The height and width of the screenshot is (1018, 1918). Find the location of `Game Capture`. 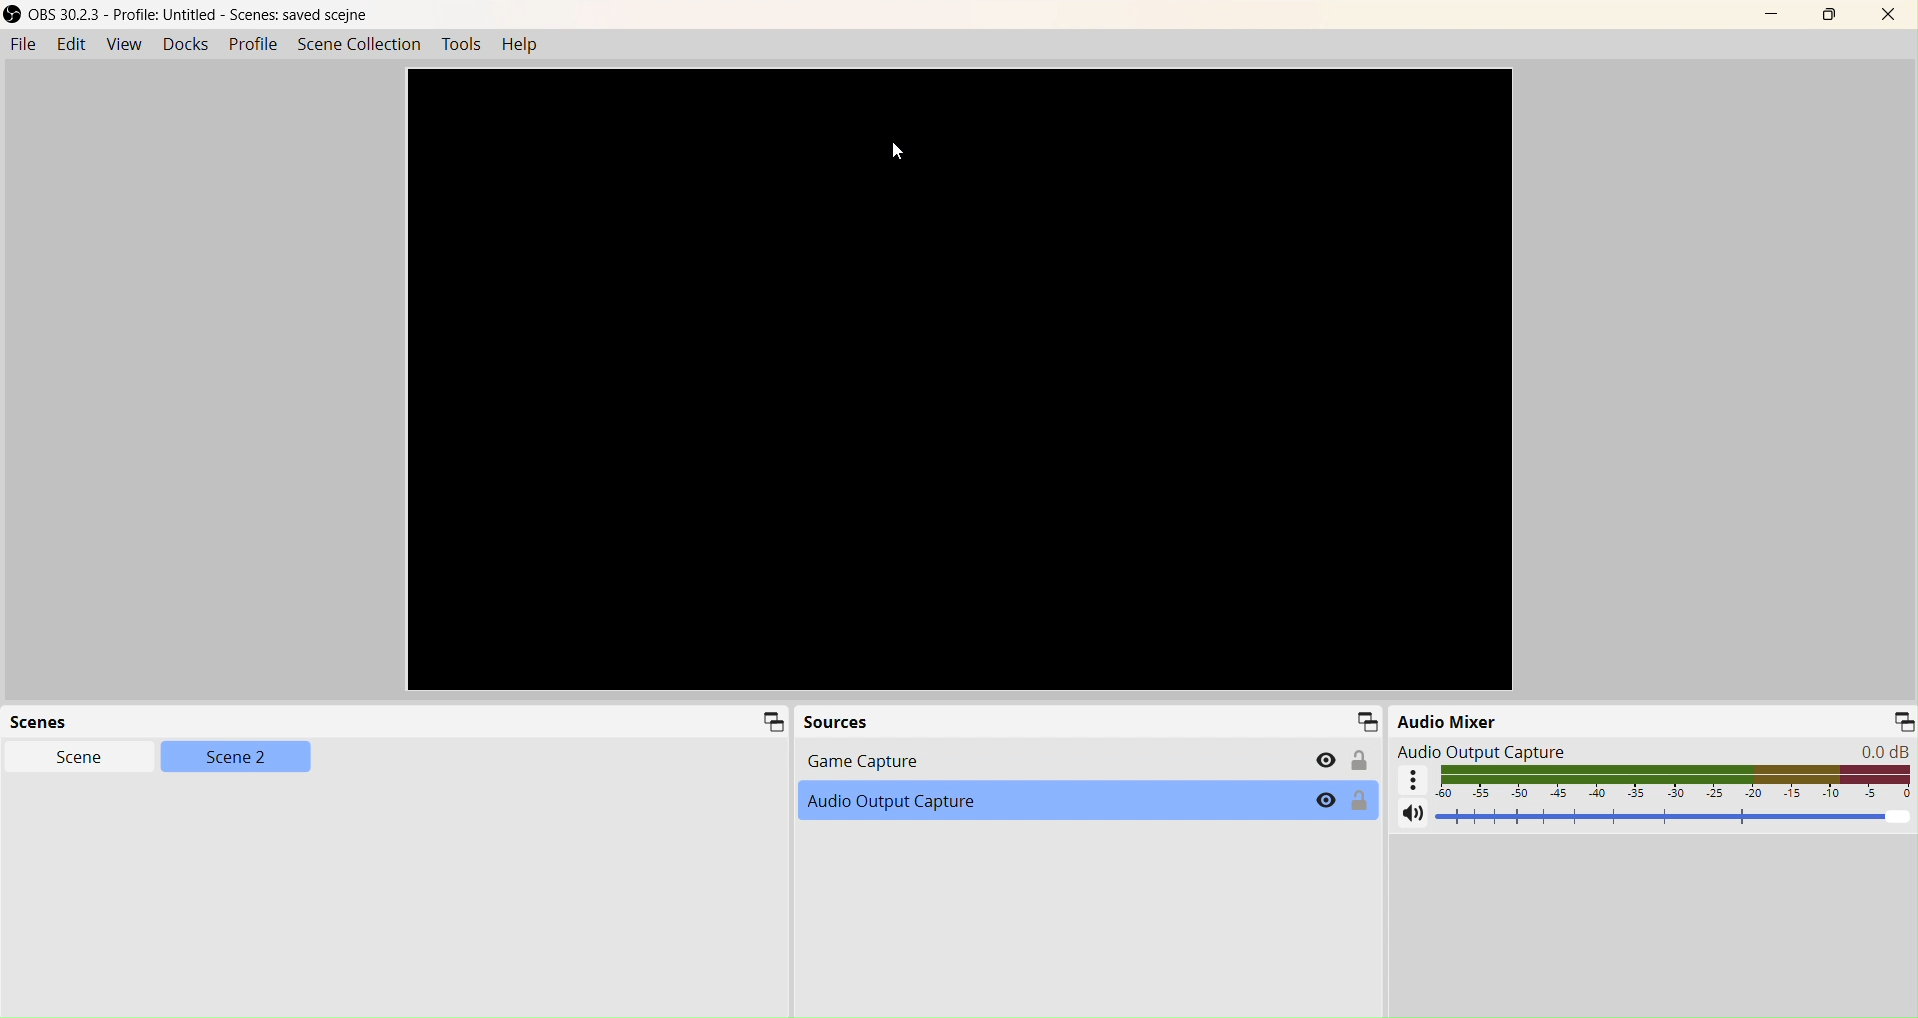

Game Capture is located at coordinates (1077, 761).